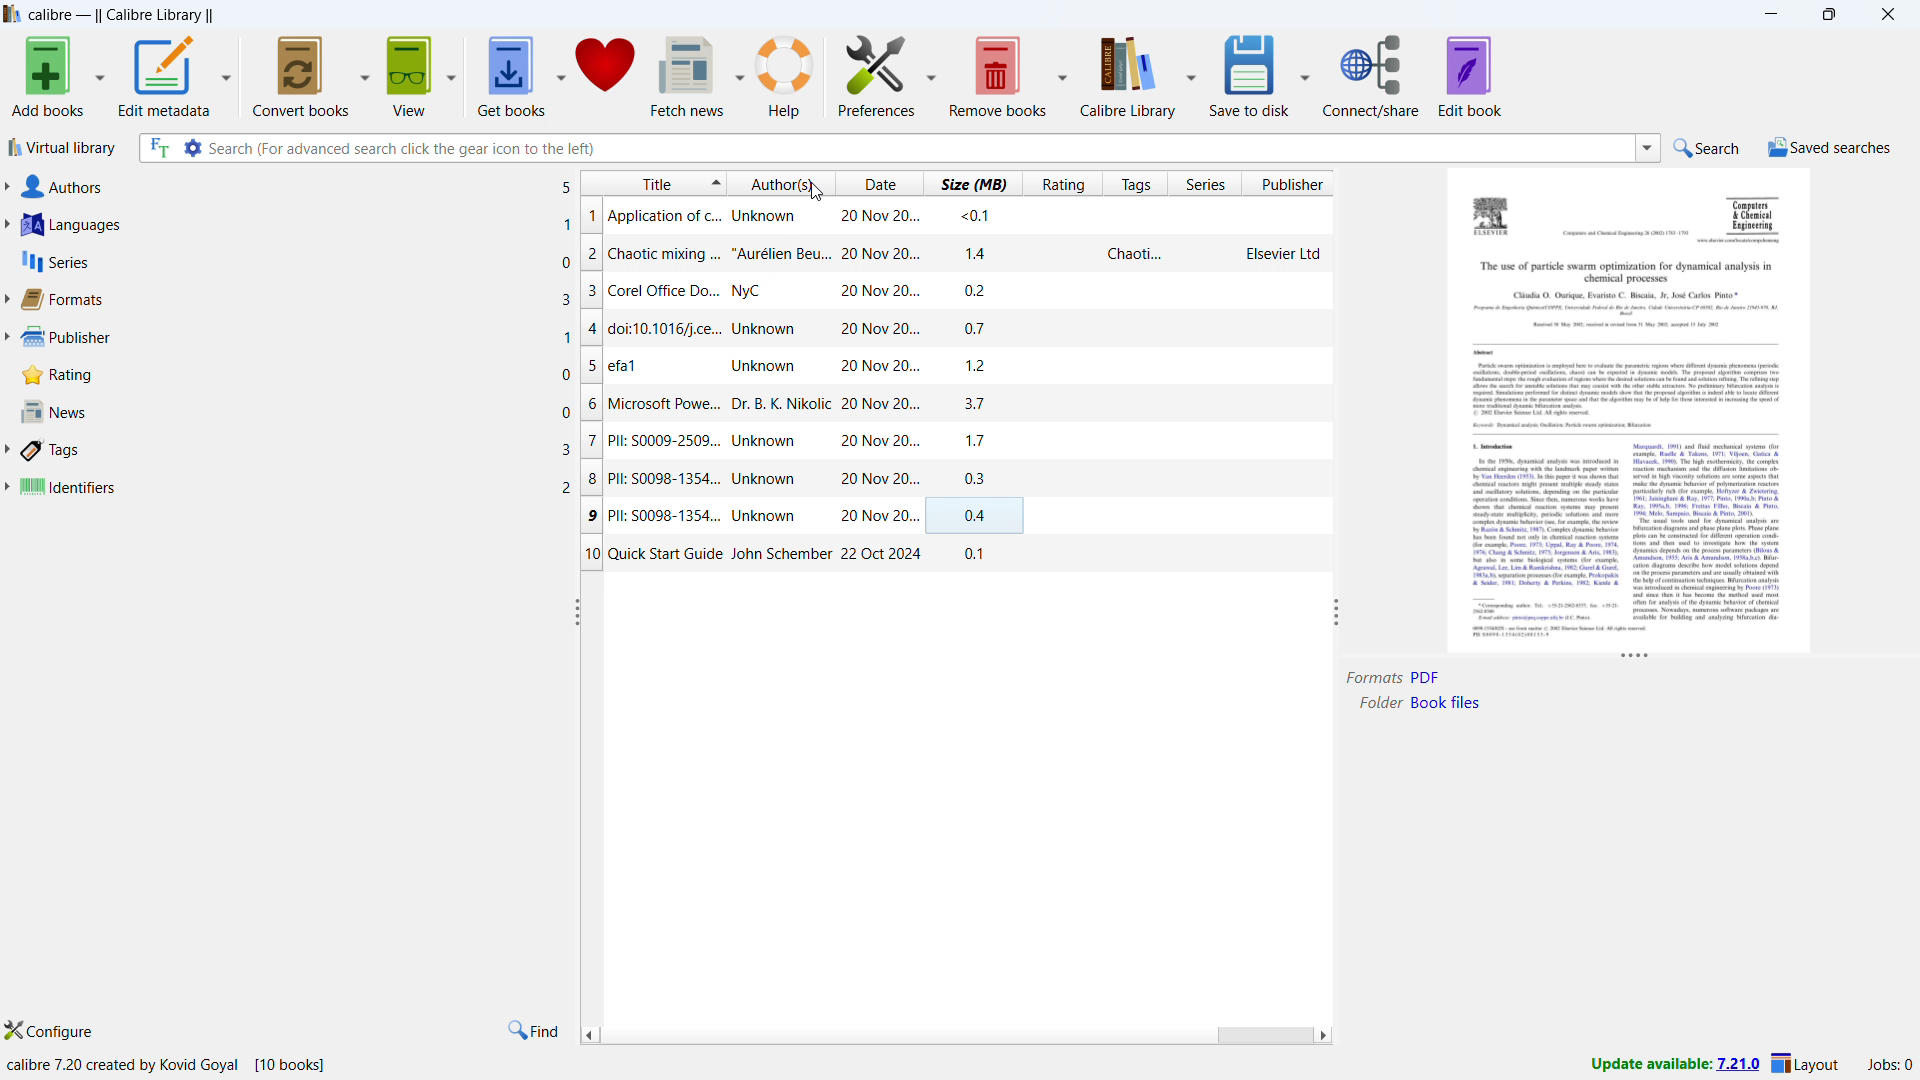 This screenshot has height=1080, width=1920. What do you see at coordinates (606, 76) in the screenshot?
I see `donate calibre` at bounding box center [606, 76].